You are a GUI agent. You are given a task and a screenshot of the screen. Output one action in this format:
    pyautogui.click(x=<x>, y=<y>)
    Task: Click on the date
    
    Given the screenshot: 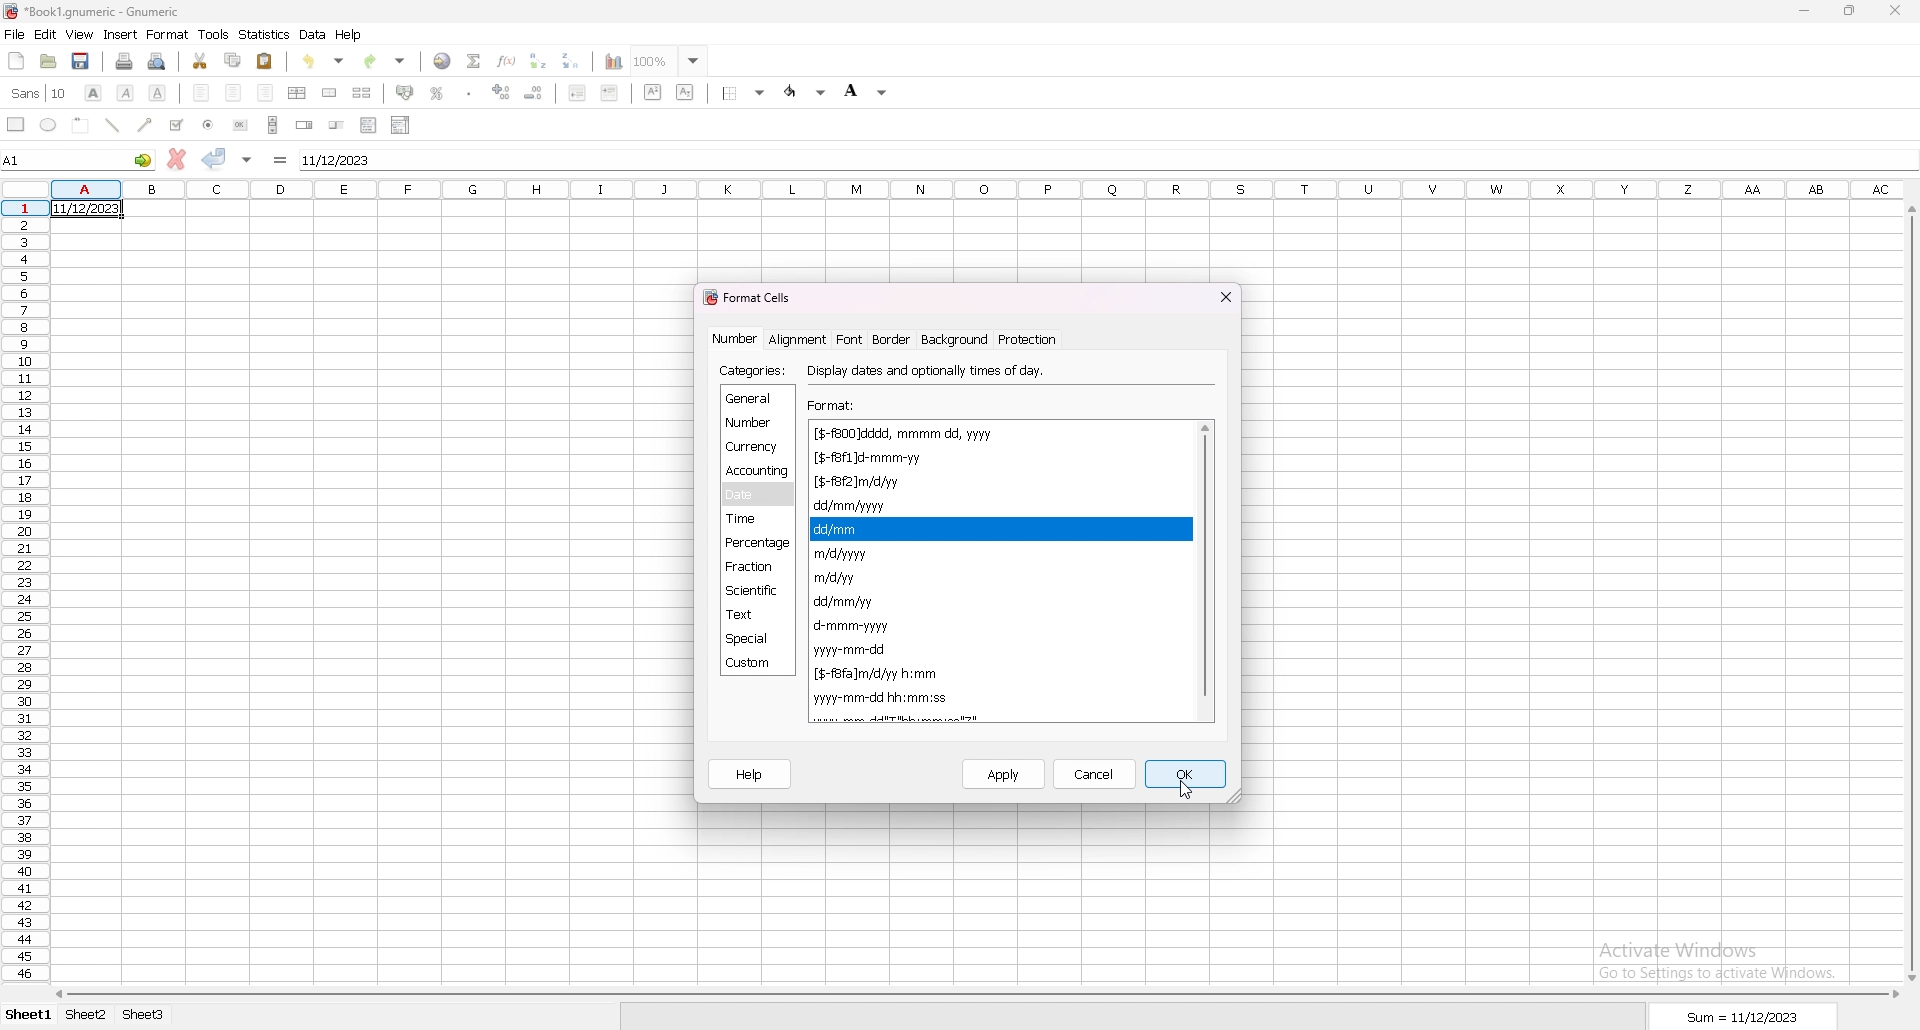 What is the action you would take?
    pyautogui.click(x=757, y=495)
    